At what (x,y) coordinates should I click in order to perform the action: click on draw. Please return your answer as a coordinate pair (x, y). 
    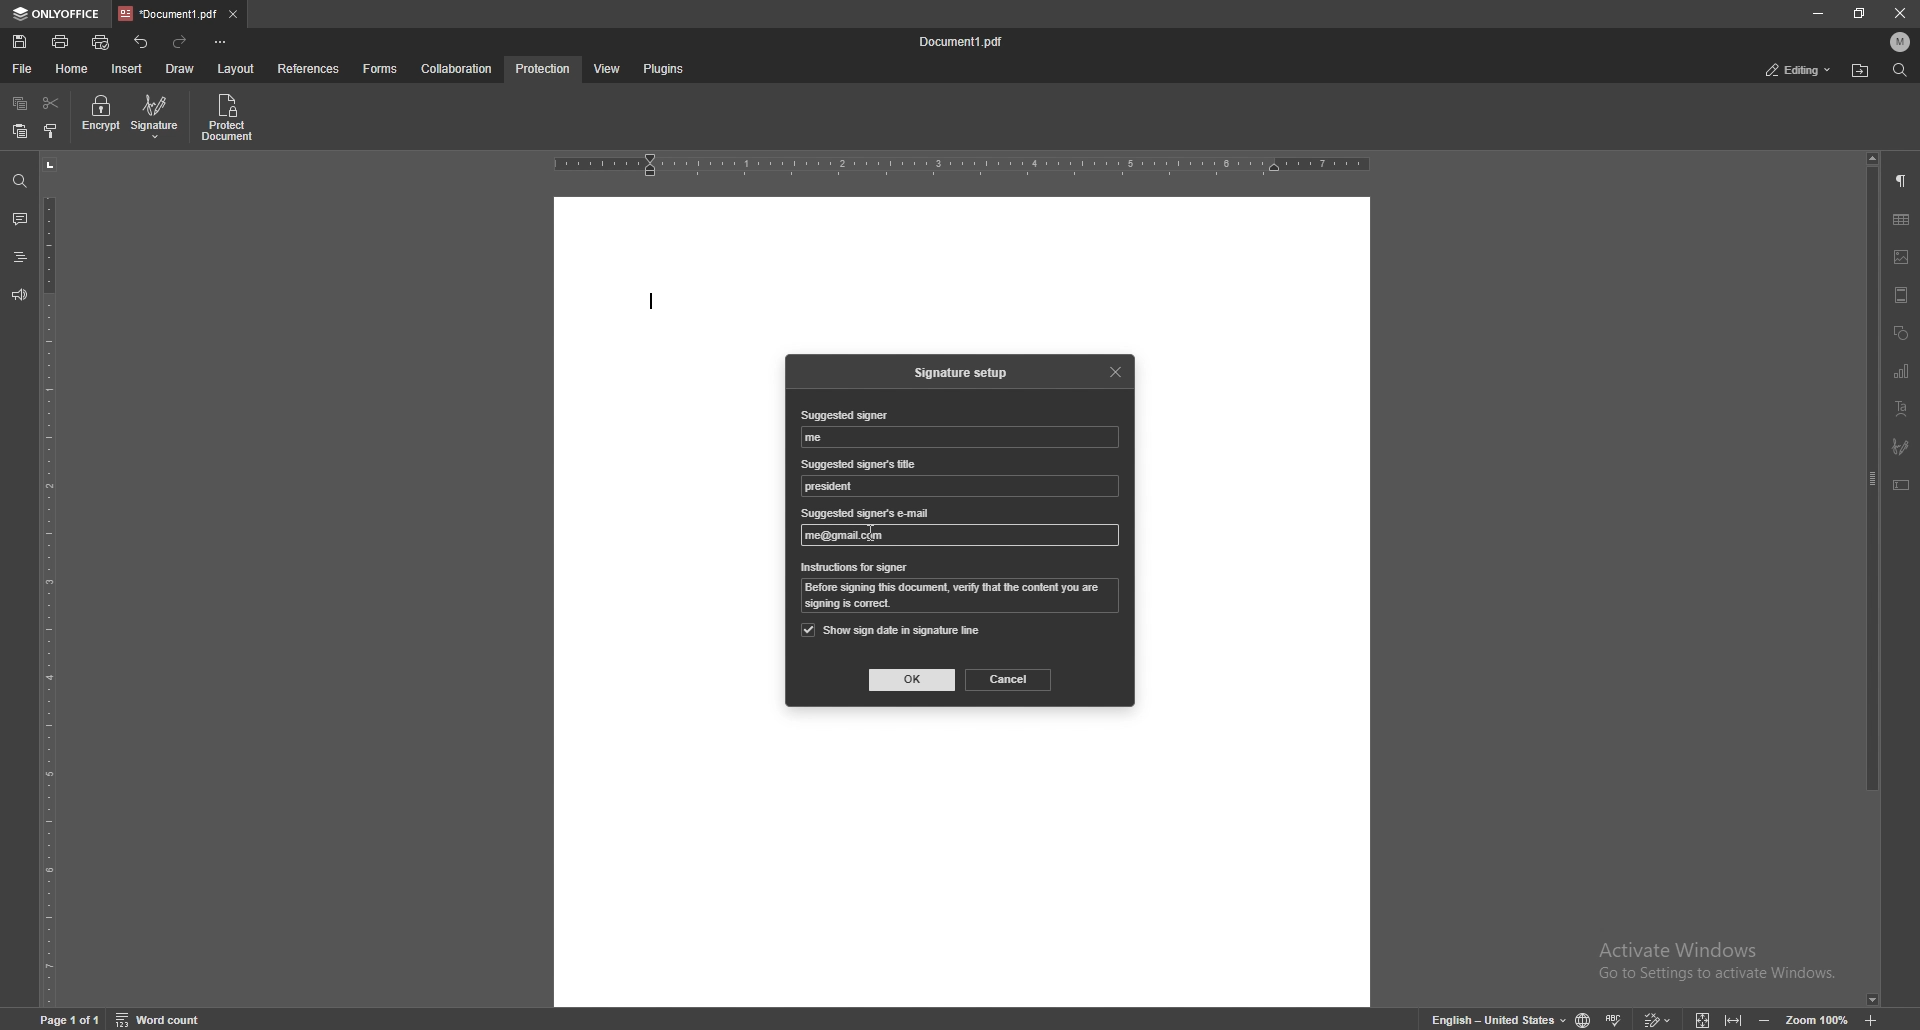
    Looking at the image, I should click on (180, 69).